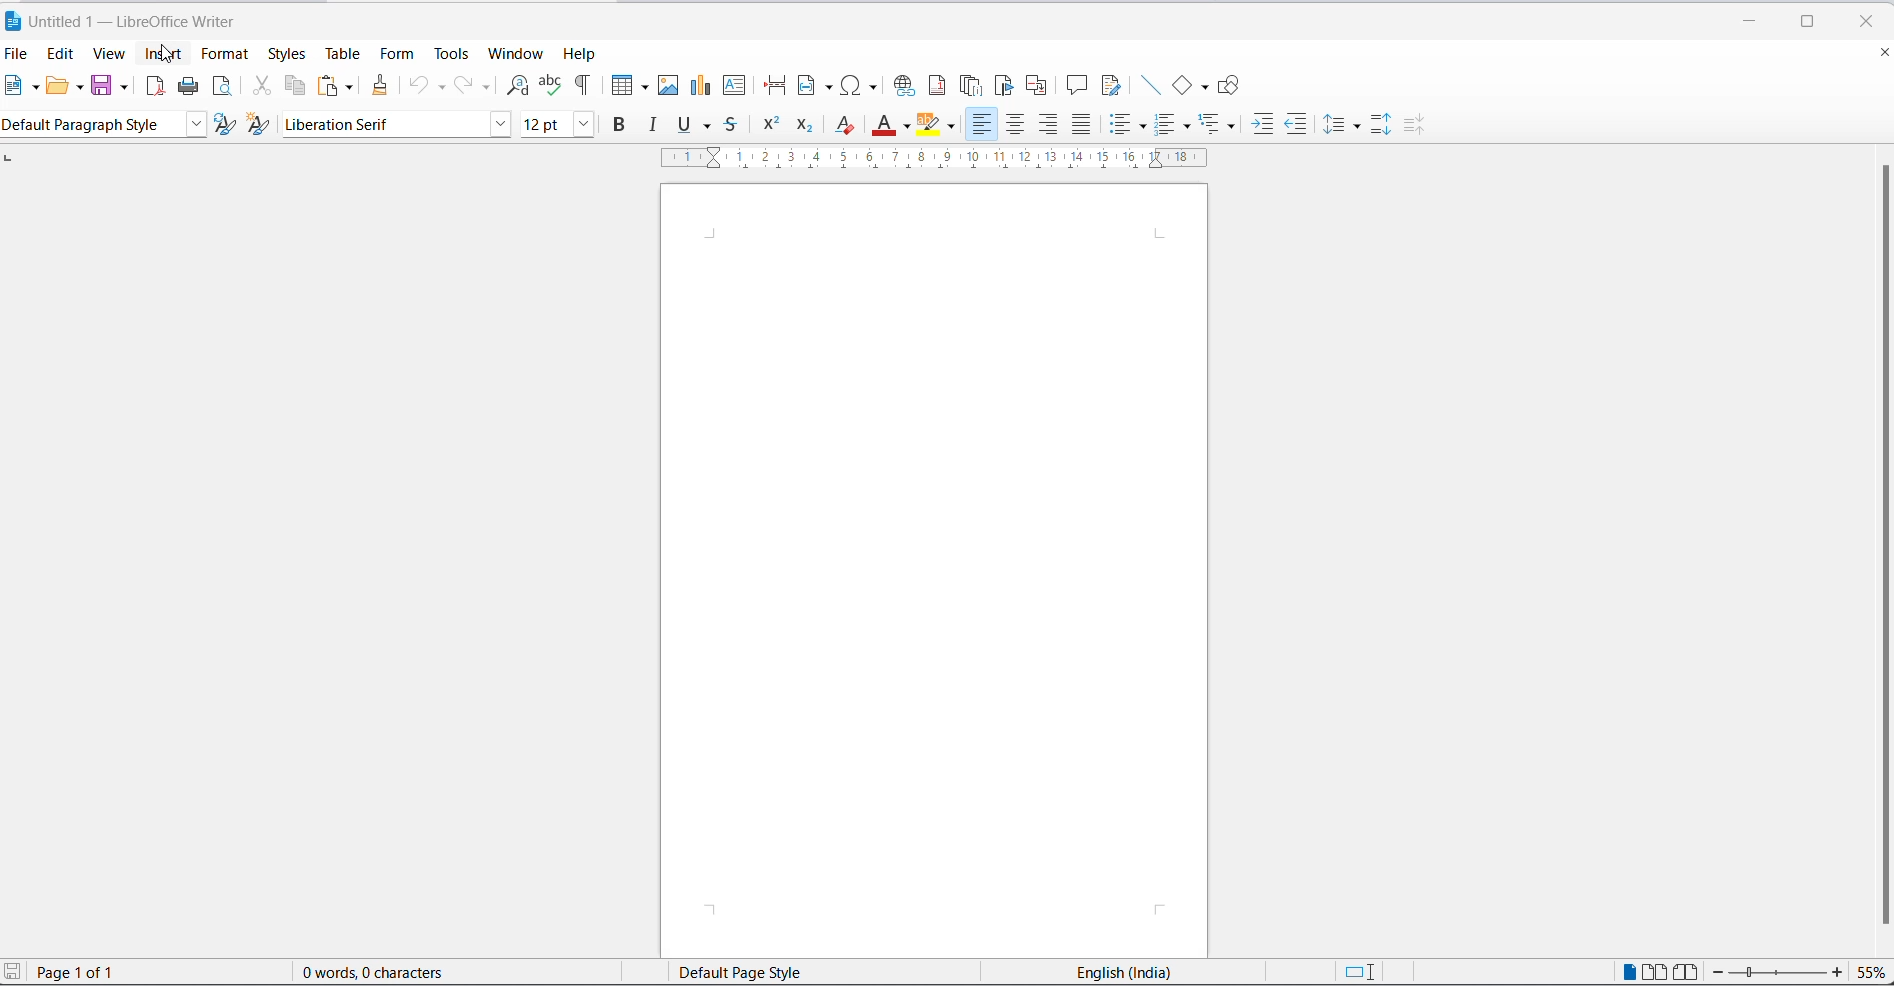  Describe the element at coordinates (1187, 125) in the screenshot. I see `toggle ordered list options` at that location.